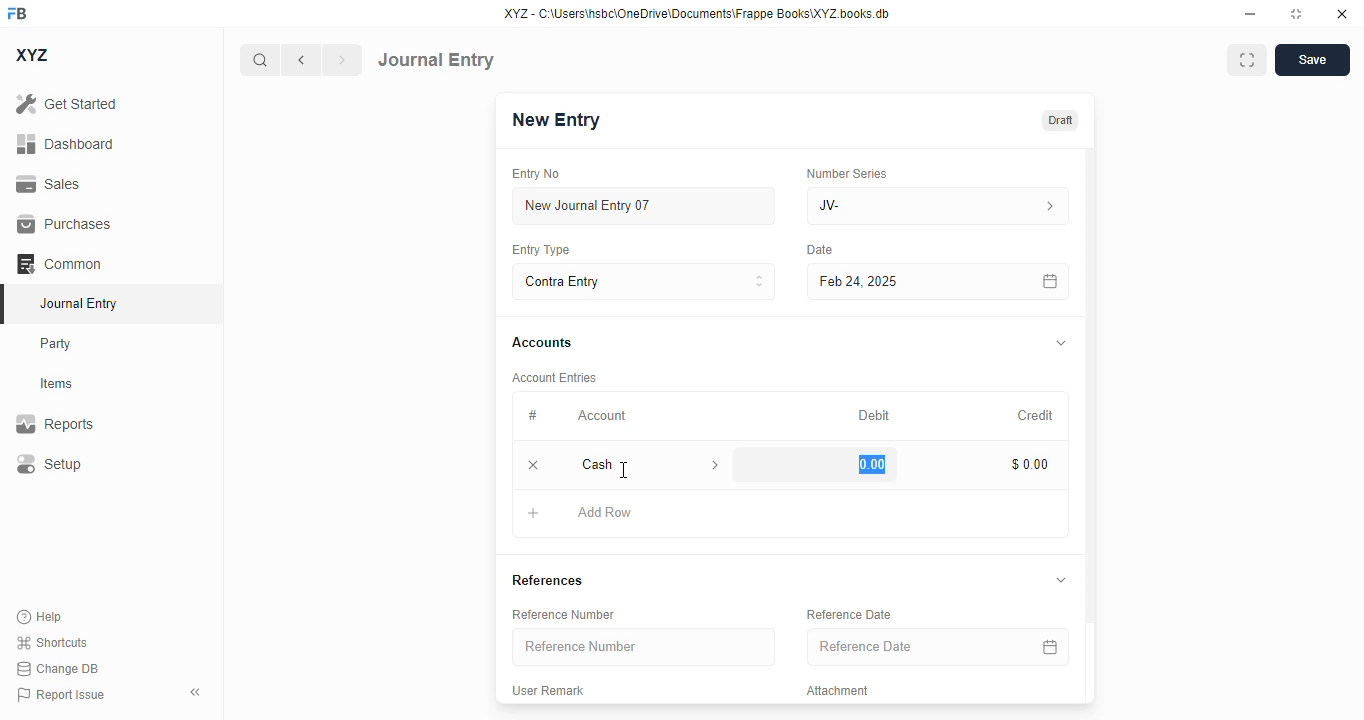 This screenshot has width=1364, height=720. What do you see at coordinates (850, 614) in the screenshot?
I see `reference date` at bounding box center [850, 614].